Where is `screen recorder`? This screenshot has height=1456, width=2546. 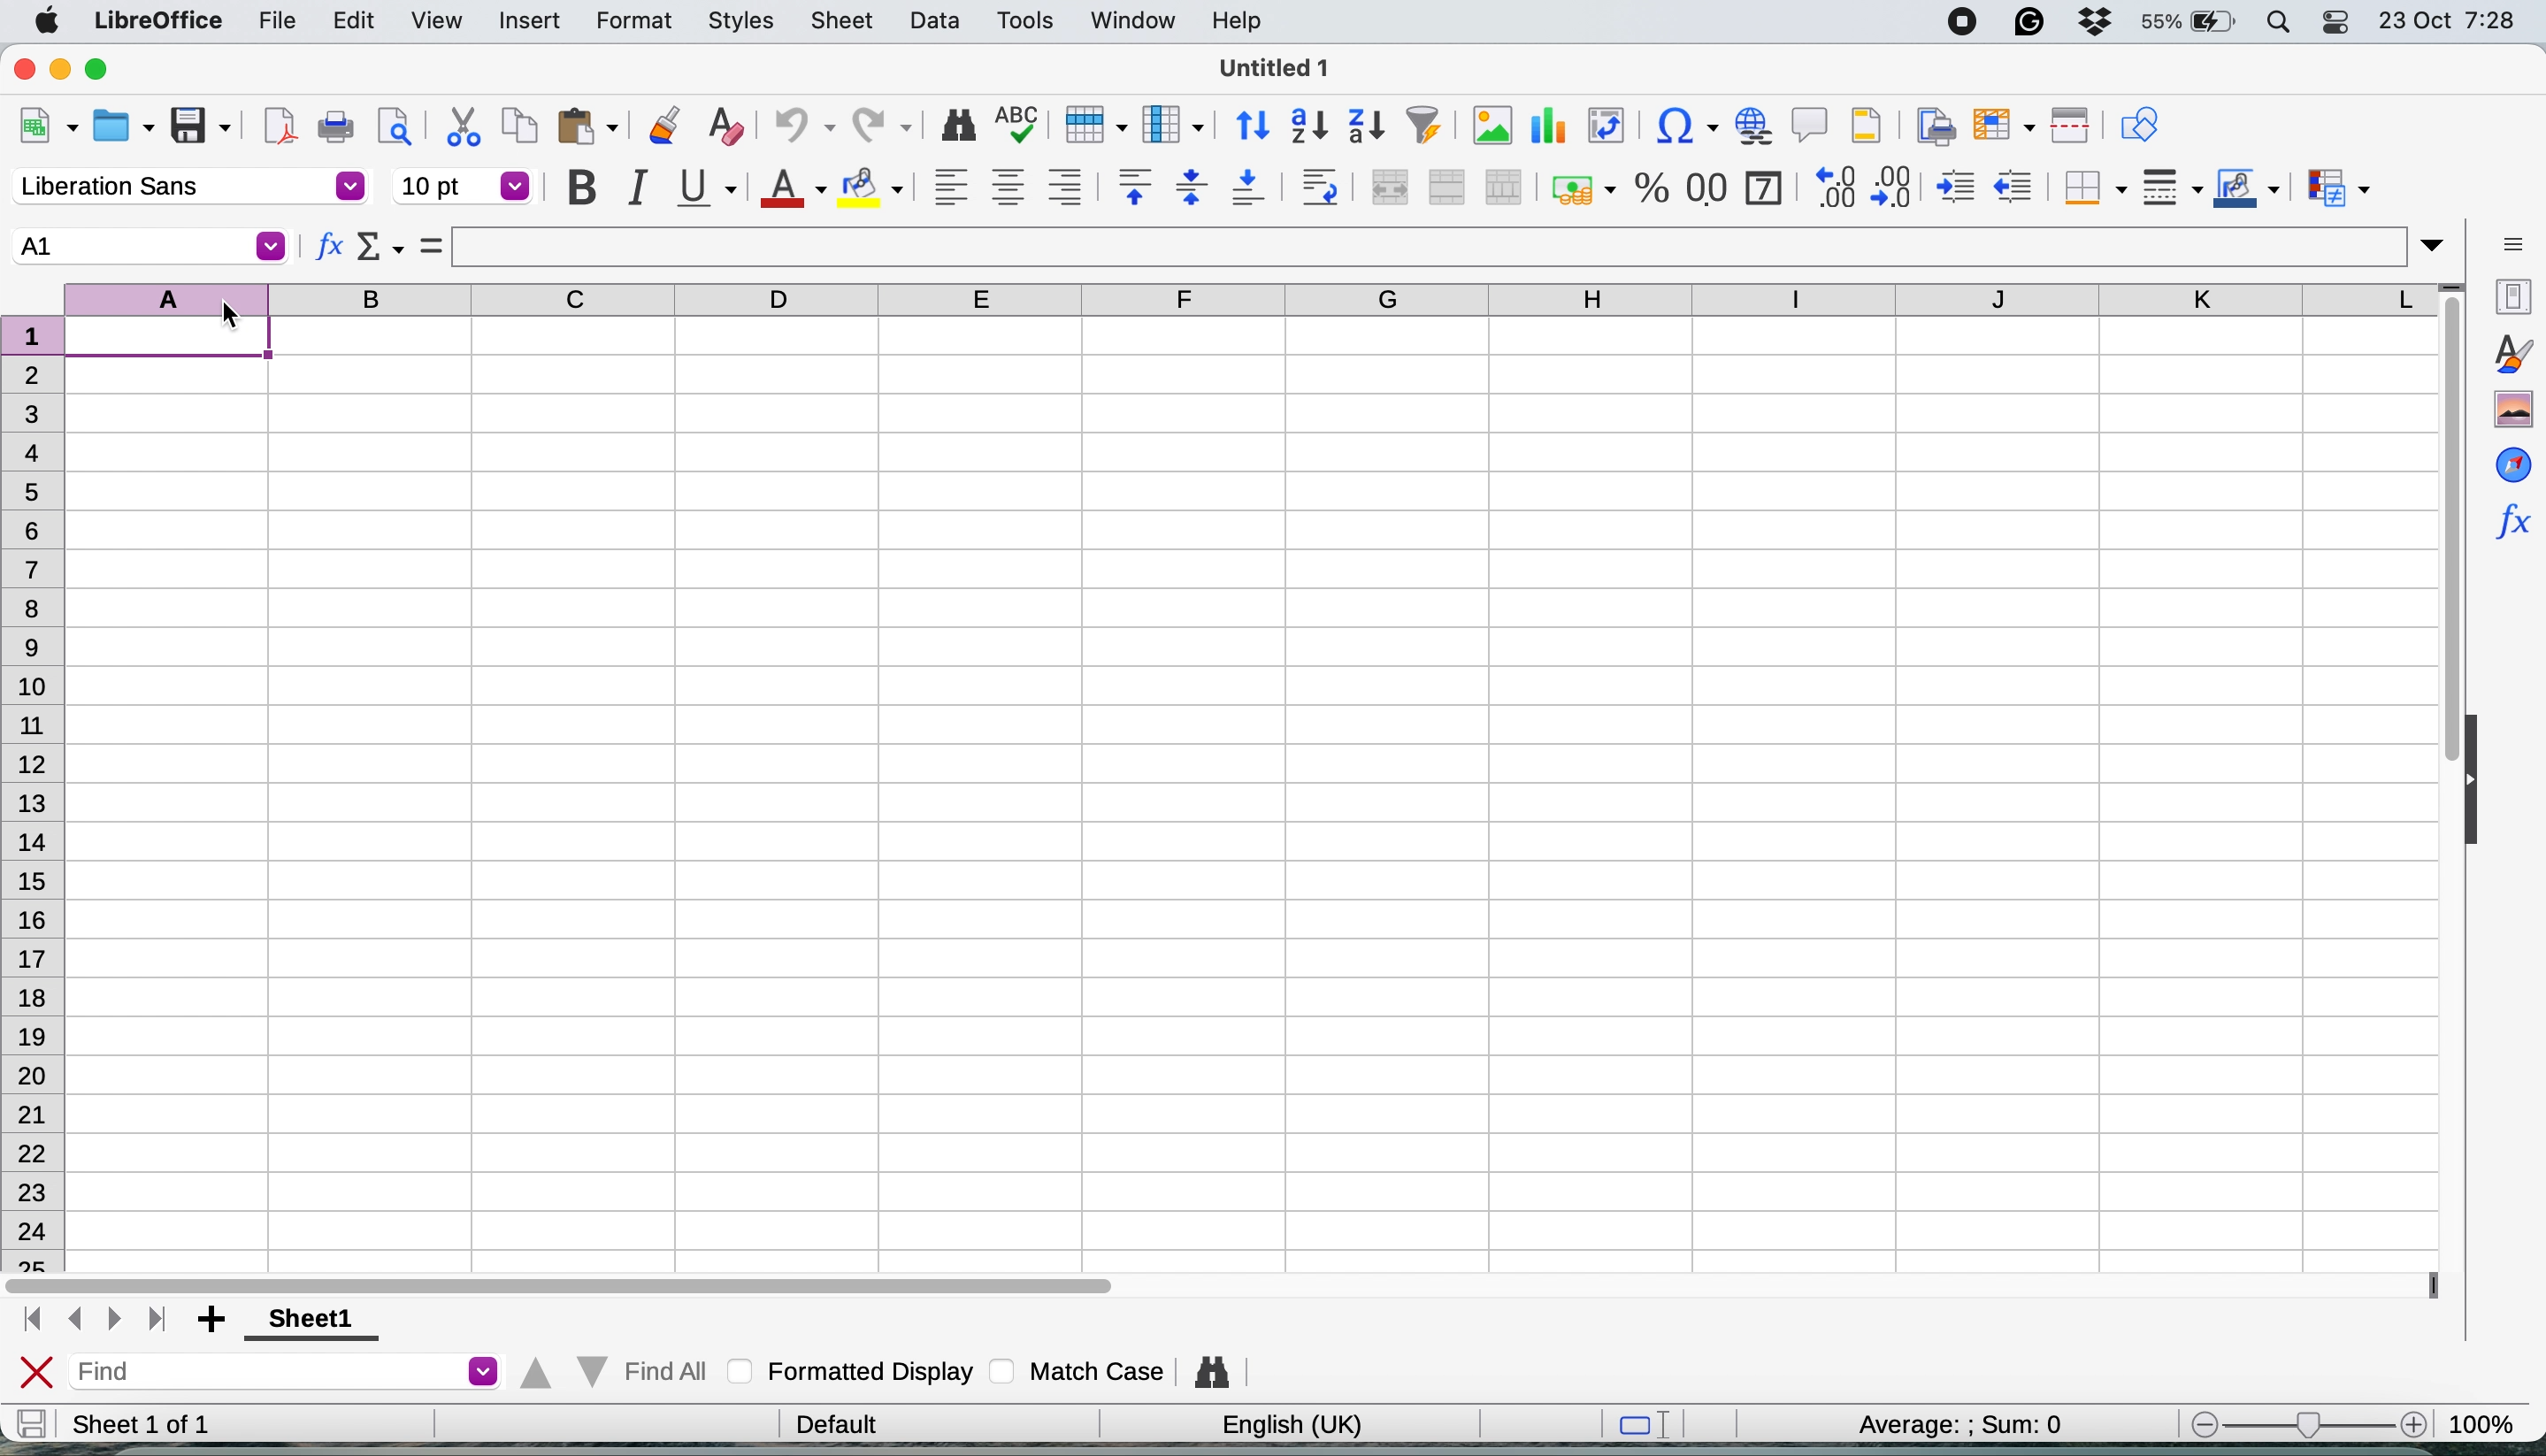 screen recorder is located at coordinates (1954, 21).